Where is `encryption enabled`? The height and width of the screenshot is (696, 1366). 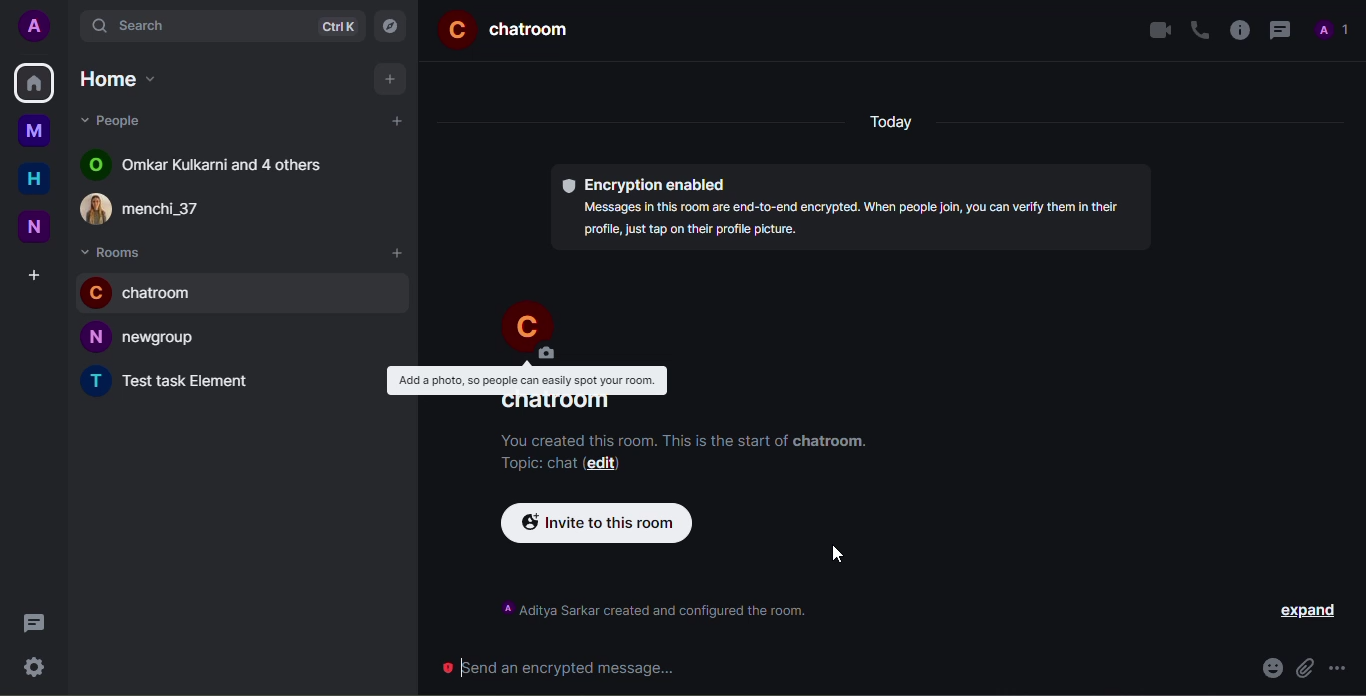
encryption enabled is located at coordinates (644, 184).